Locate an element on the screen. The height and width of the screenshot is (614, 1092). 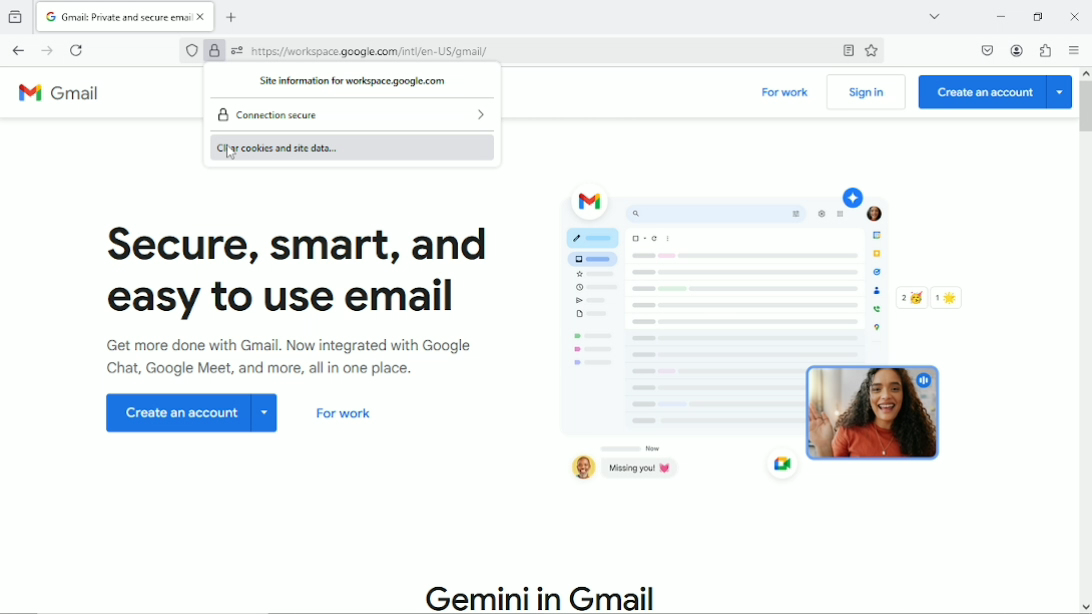
Current tab is located at coordinates (127, 17).